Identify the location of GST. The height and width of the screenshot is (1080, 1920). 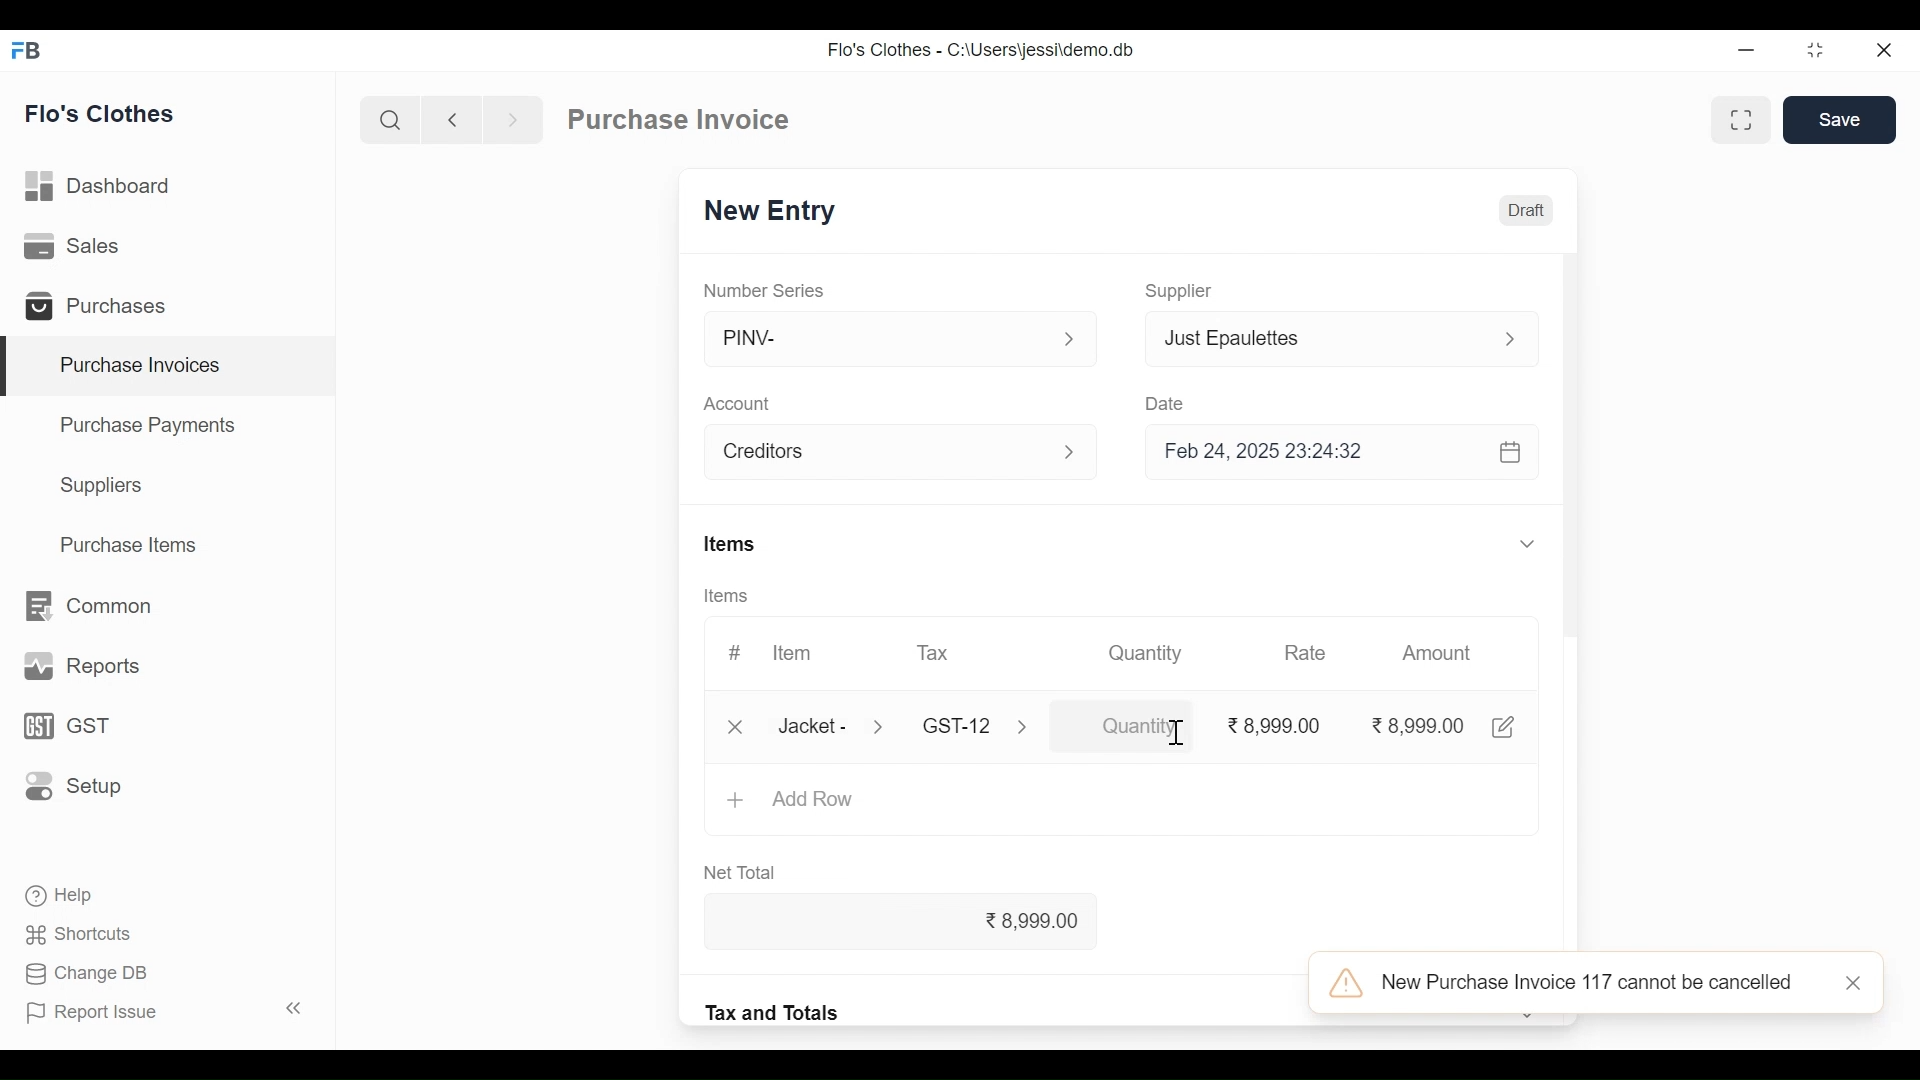
(66, 726).